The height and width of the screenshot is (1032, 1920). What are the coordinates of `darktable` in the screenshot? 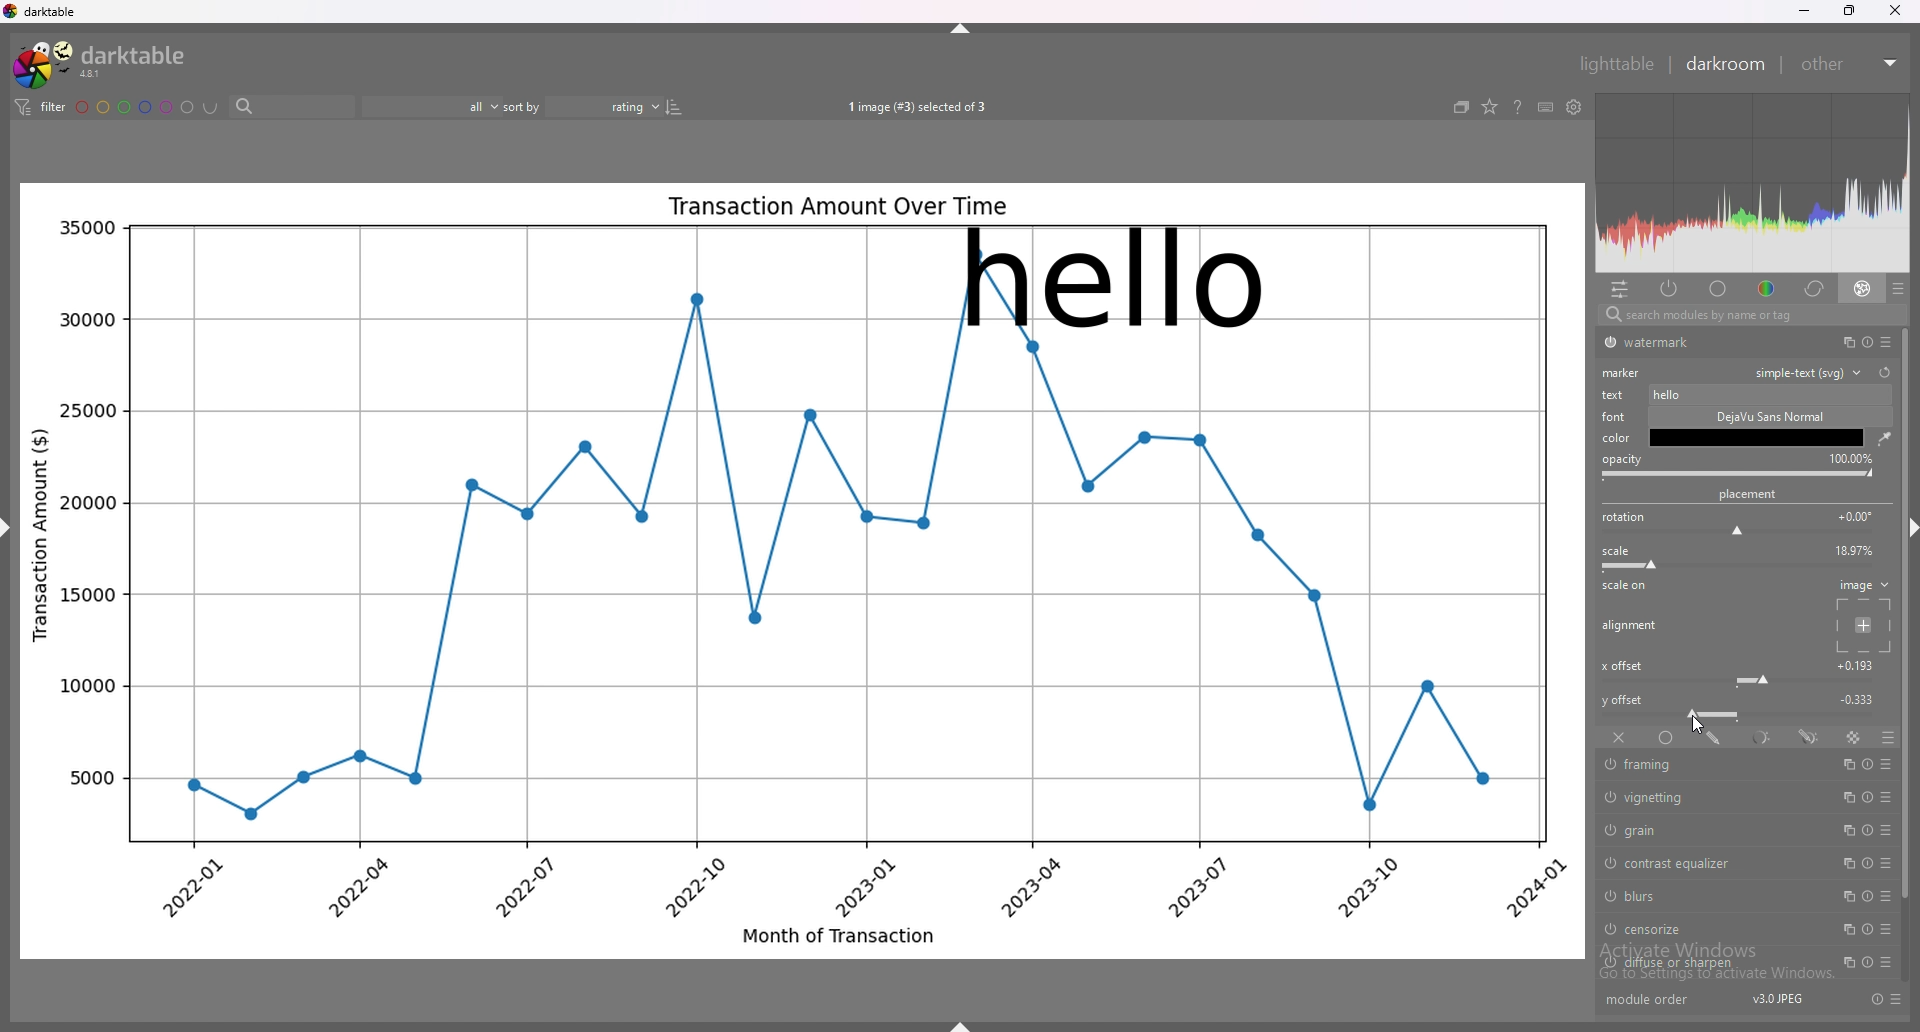 It's located at (43, 11).